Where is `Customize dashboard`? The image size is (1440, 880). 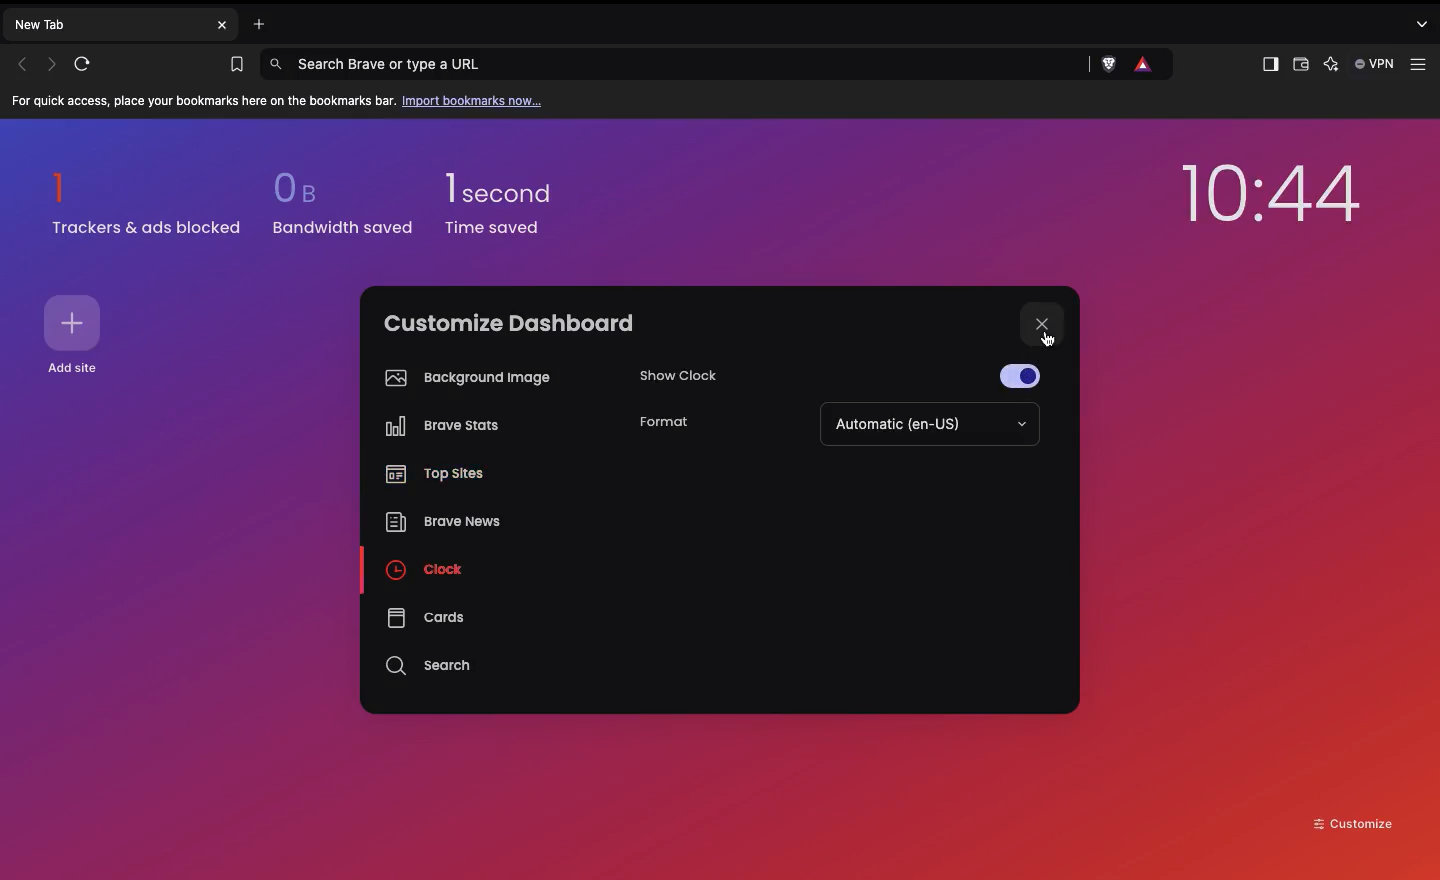 Customize dashboard is located at coordinates (509, 323).